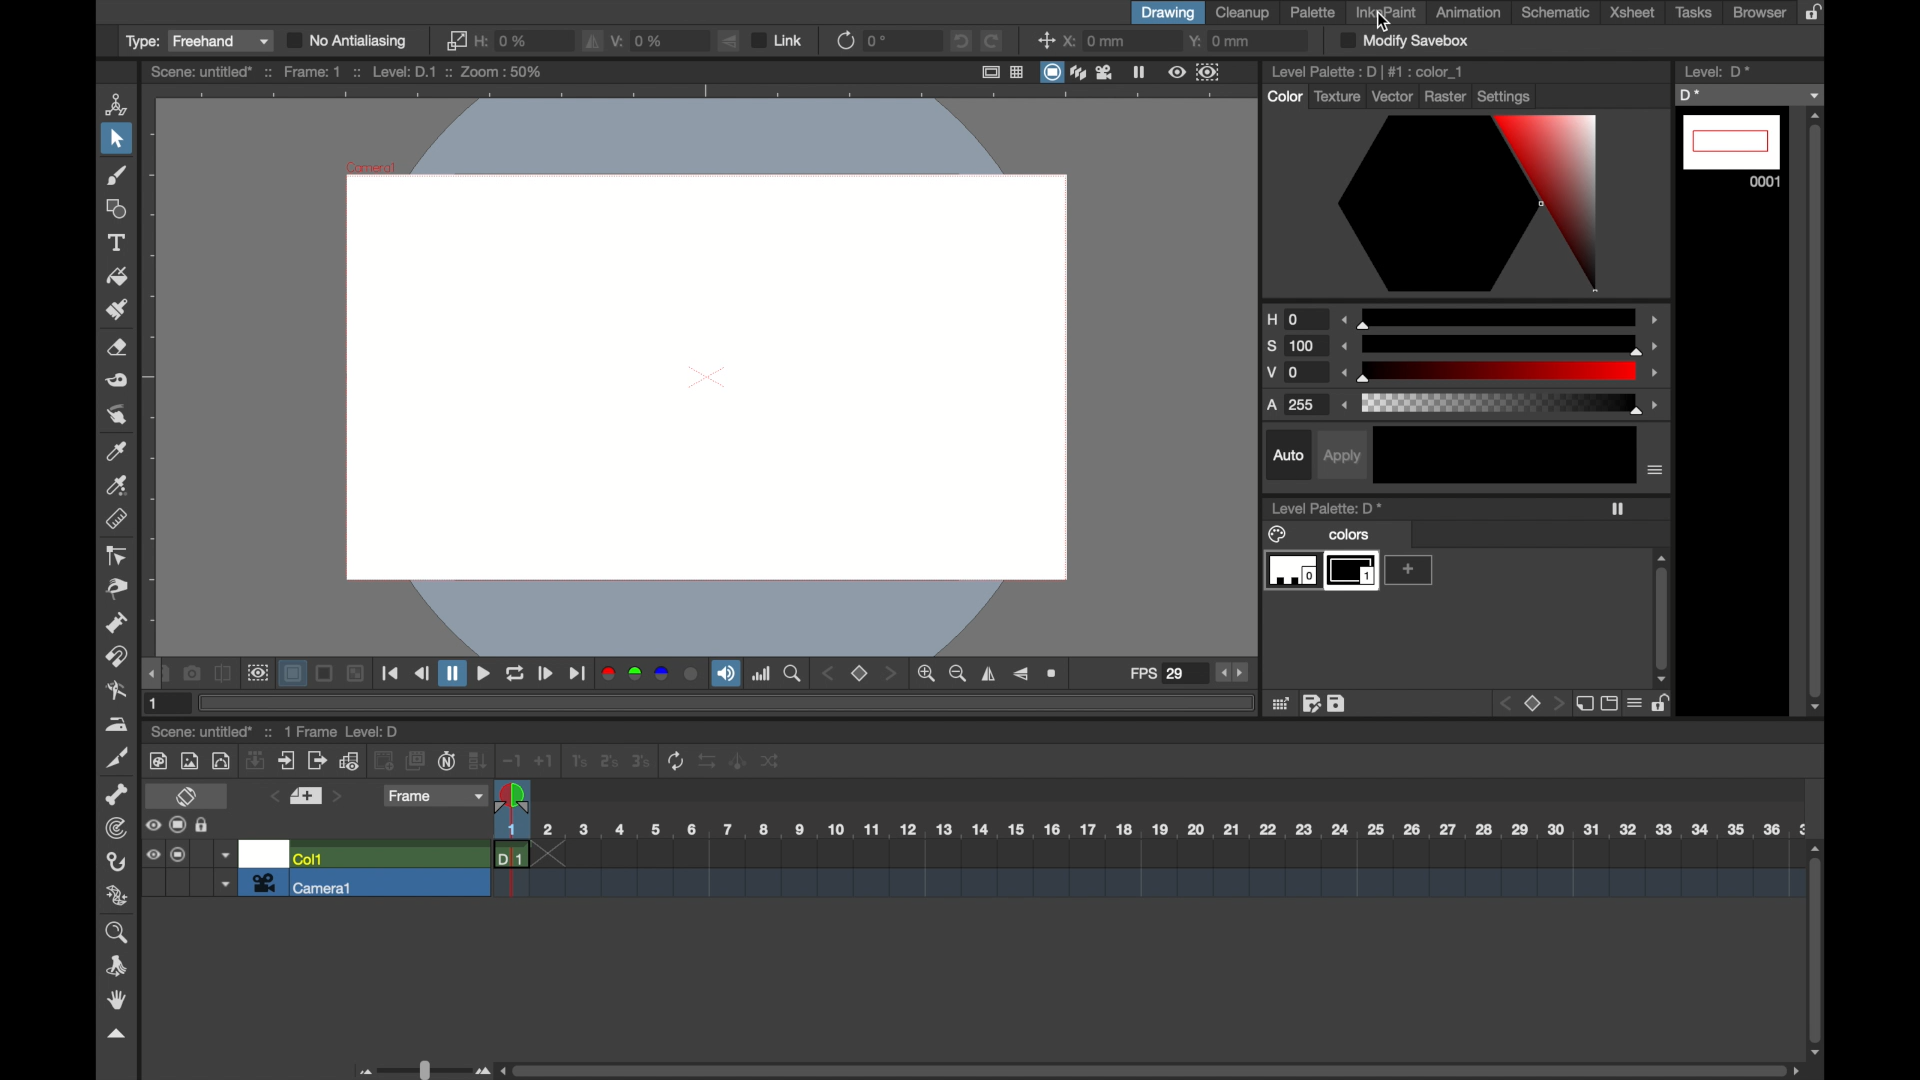 This screenshot has width=1920, height=1080. I want to click on modify sandbox, so click(1405, 40).